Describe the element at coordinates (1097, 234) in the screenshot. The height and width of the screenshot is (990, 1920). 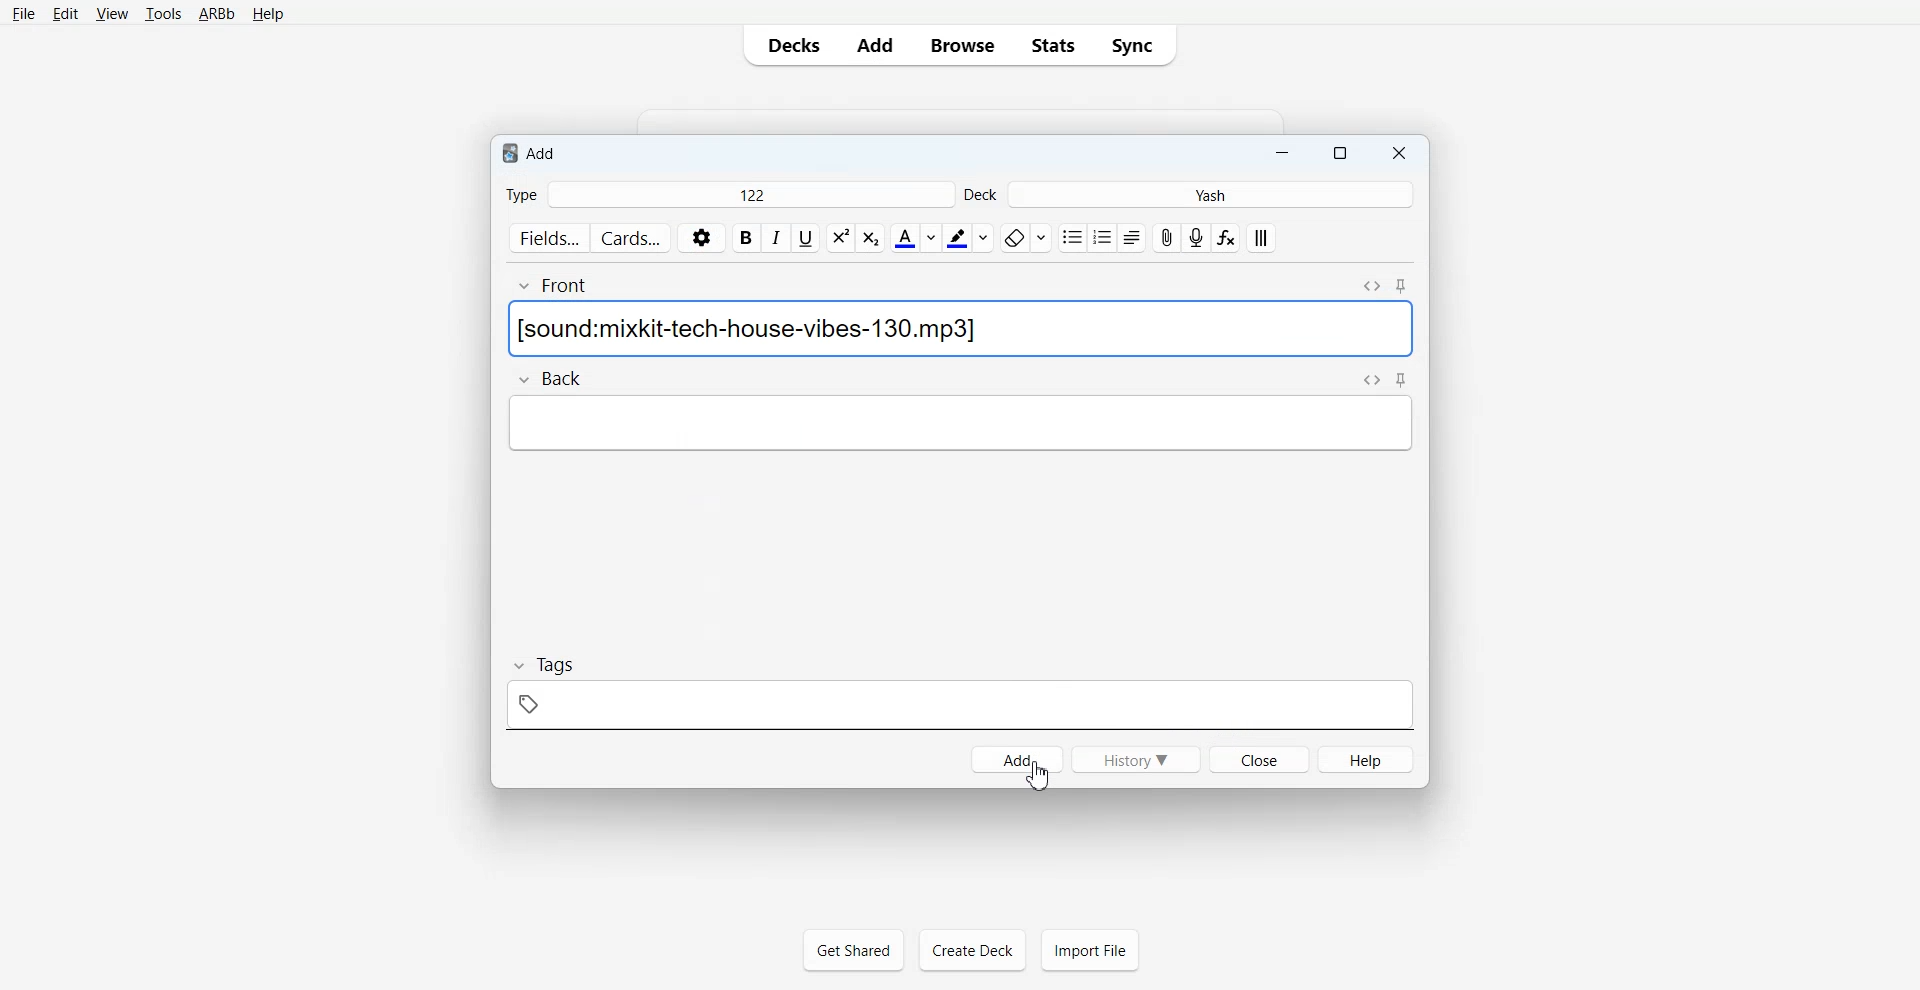
I see `bullet points` at that location.